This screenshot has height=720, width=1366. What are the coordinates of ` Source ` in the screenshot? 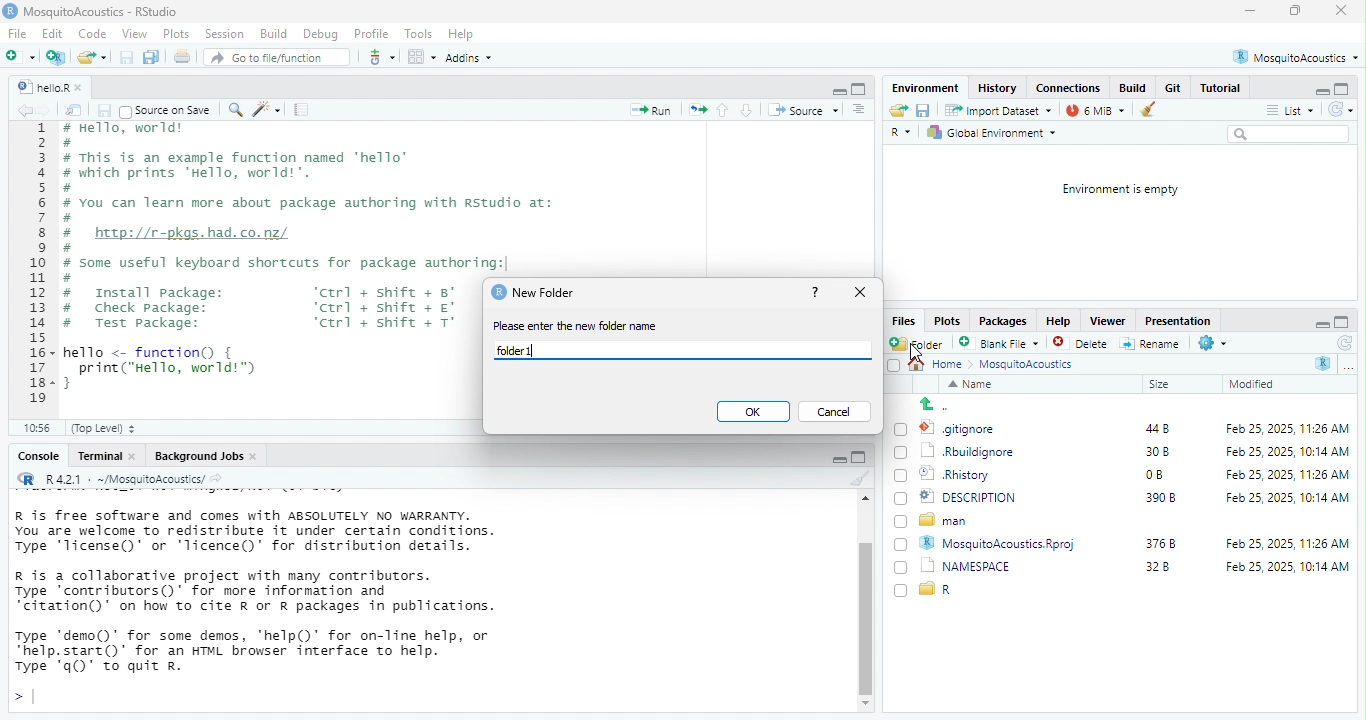 It's located at (803, 112).